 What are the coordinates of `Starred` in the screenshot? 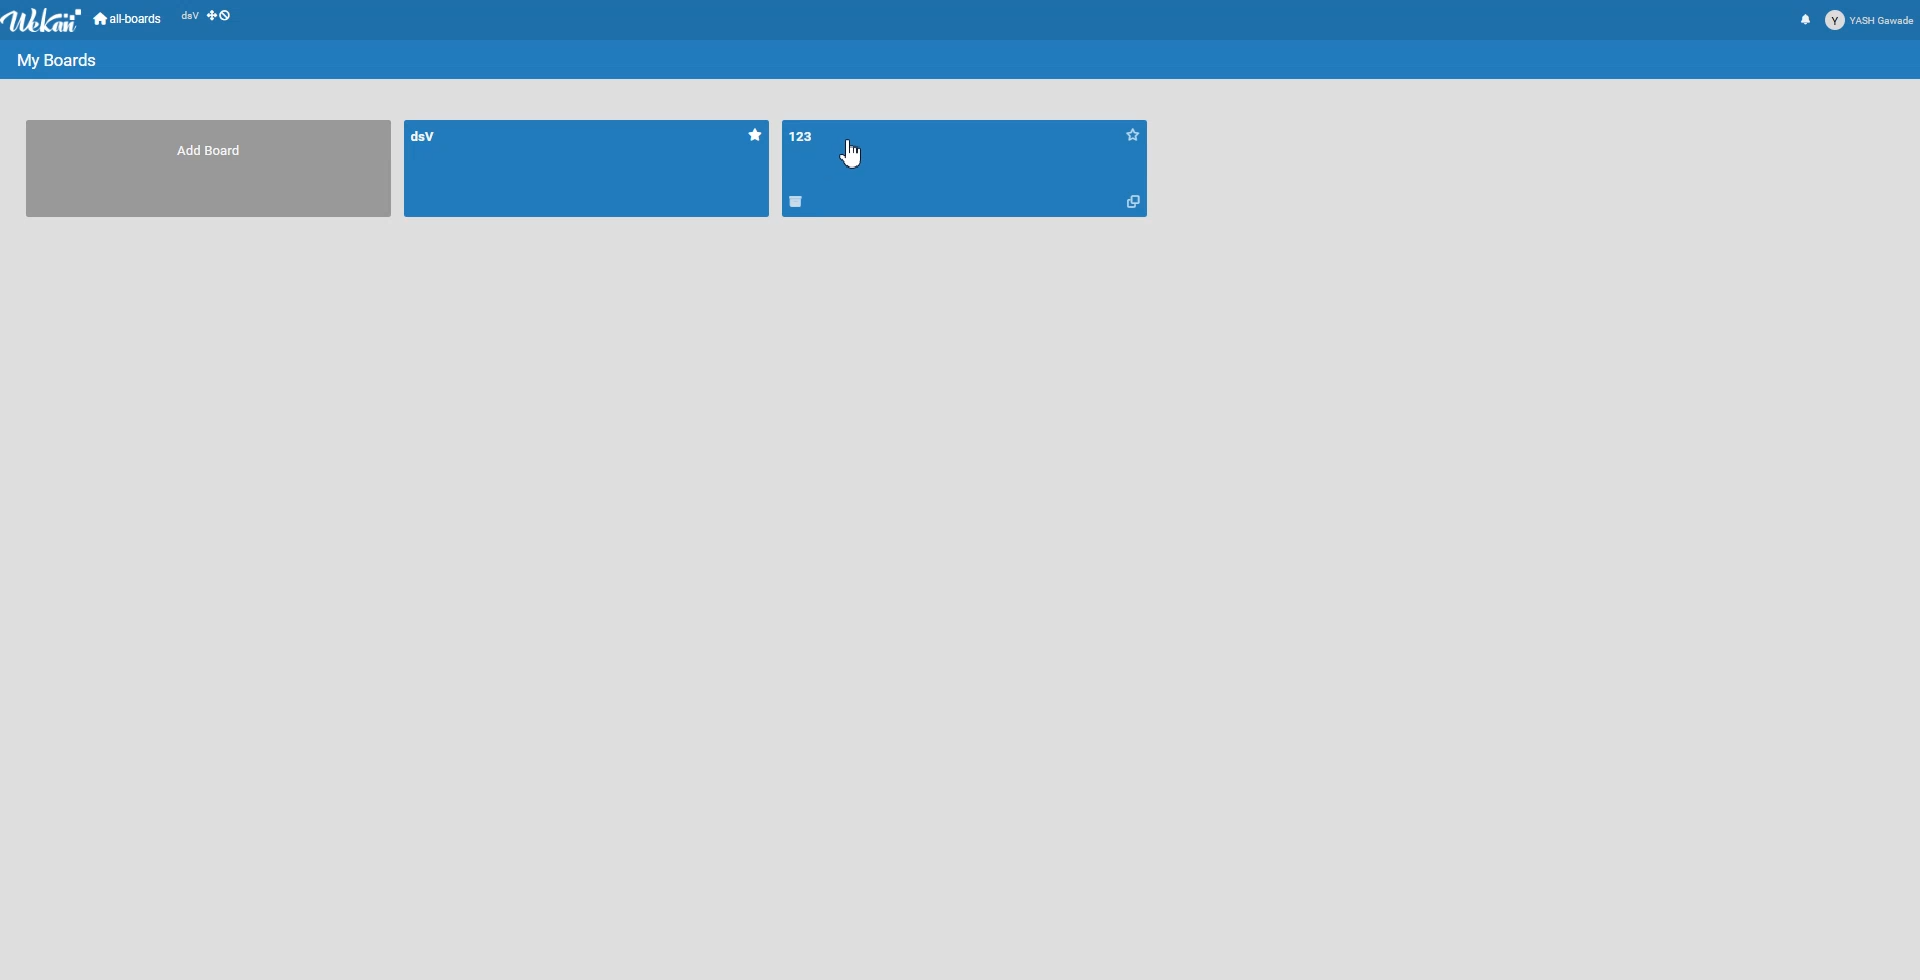 It's located at (755, 134).